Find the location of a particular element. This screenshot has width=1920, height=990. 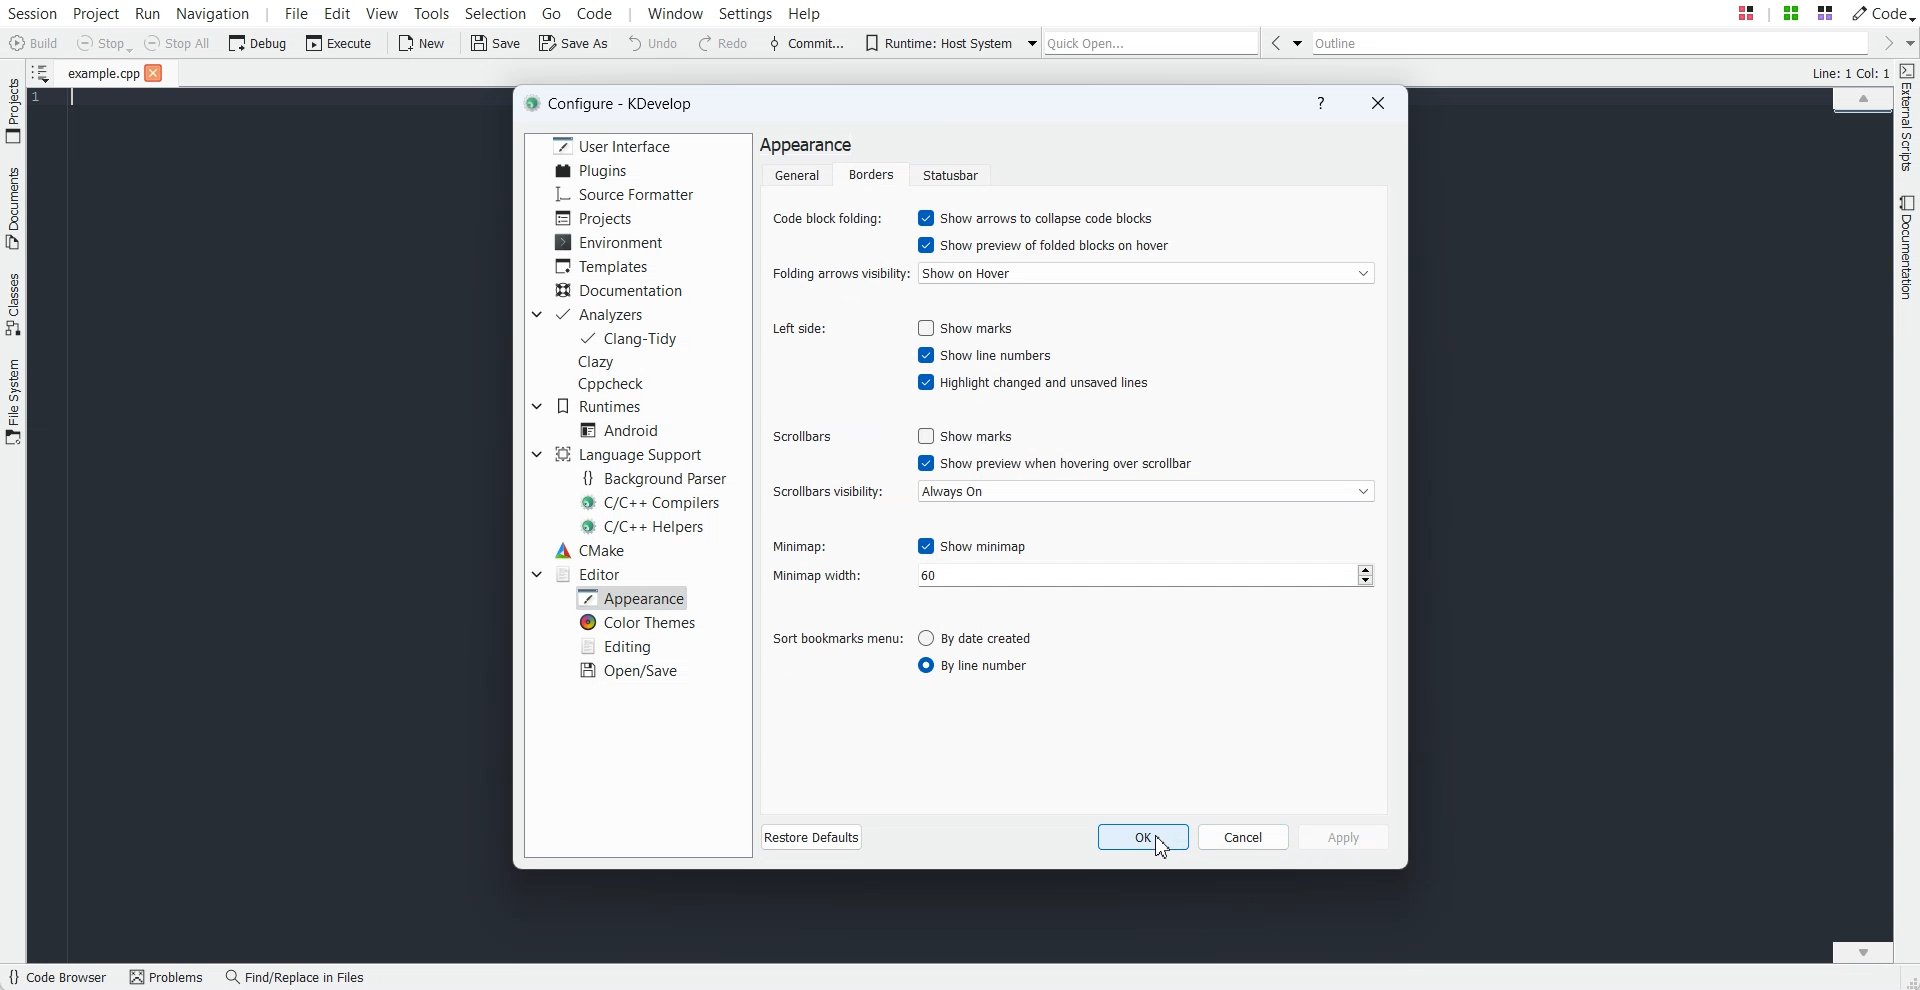

C/C++ Helpers is located at coordinates (645, 526).